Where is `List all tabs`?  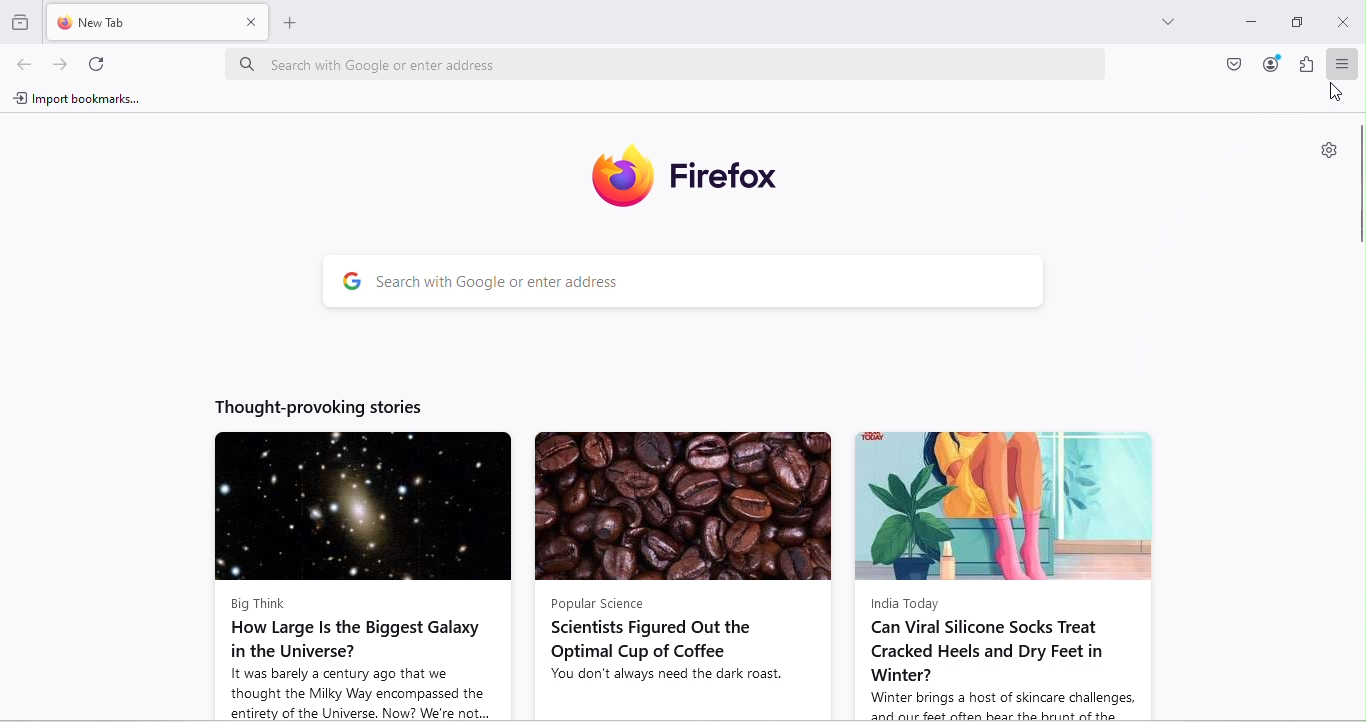
List all tabs is located at coordinates (1167, 25).